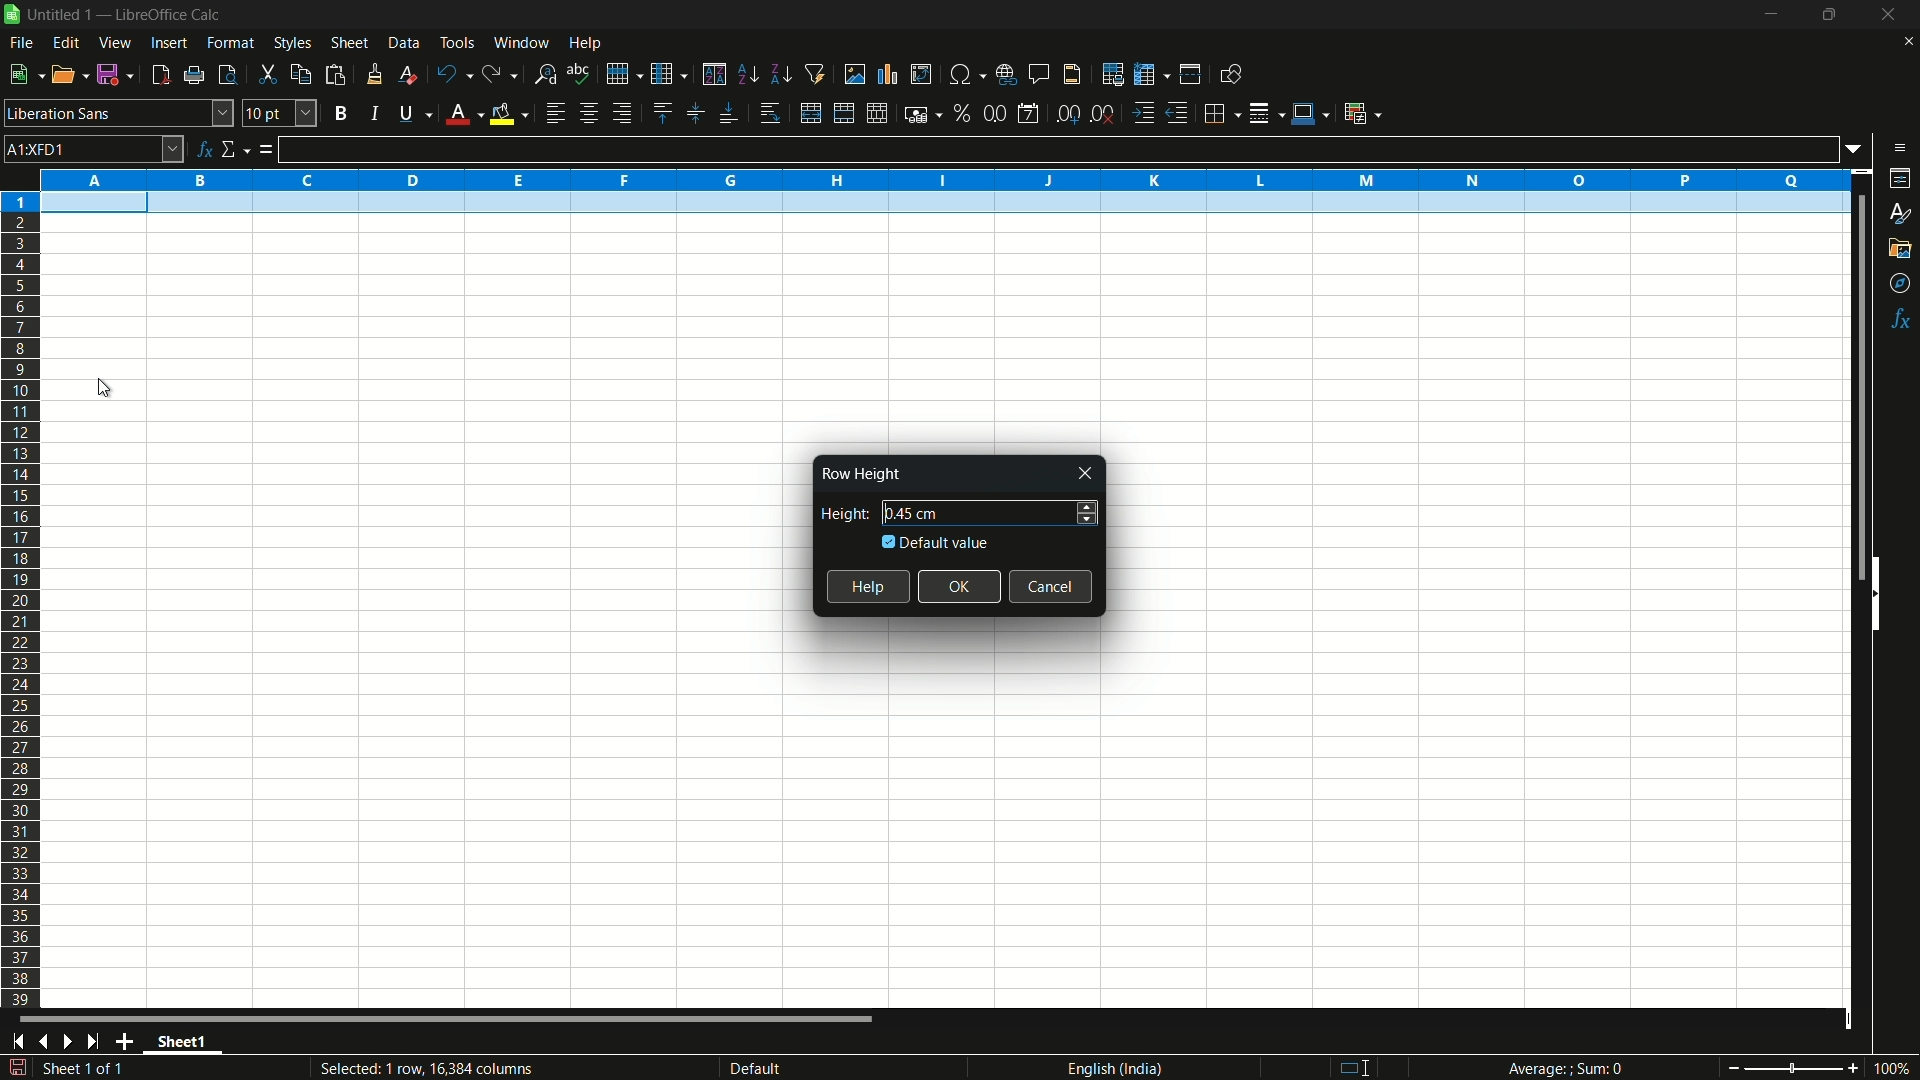 The width and height of the screenshot is (1920, 1080). Describe the element at coordinates (888, 73) in the screenshot. I see `insert chart` at that location.